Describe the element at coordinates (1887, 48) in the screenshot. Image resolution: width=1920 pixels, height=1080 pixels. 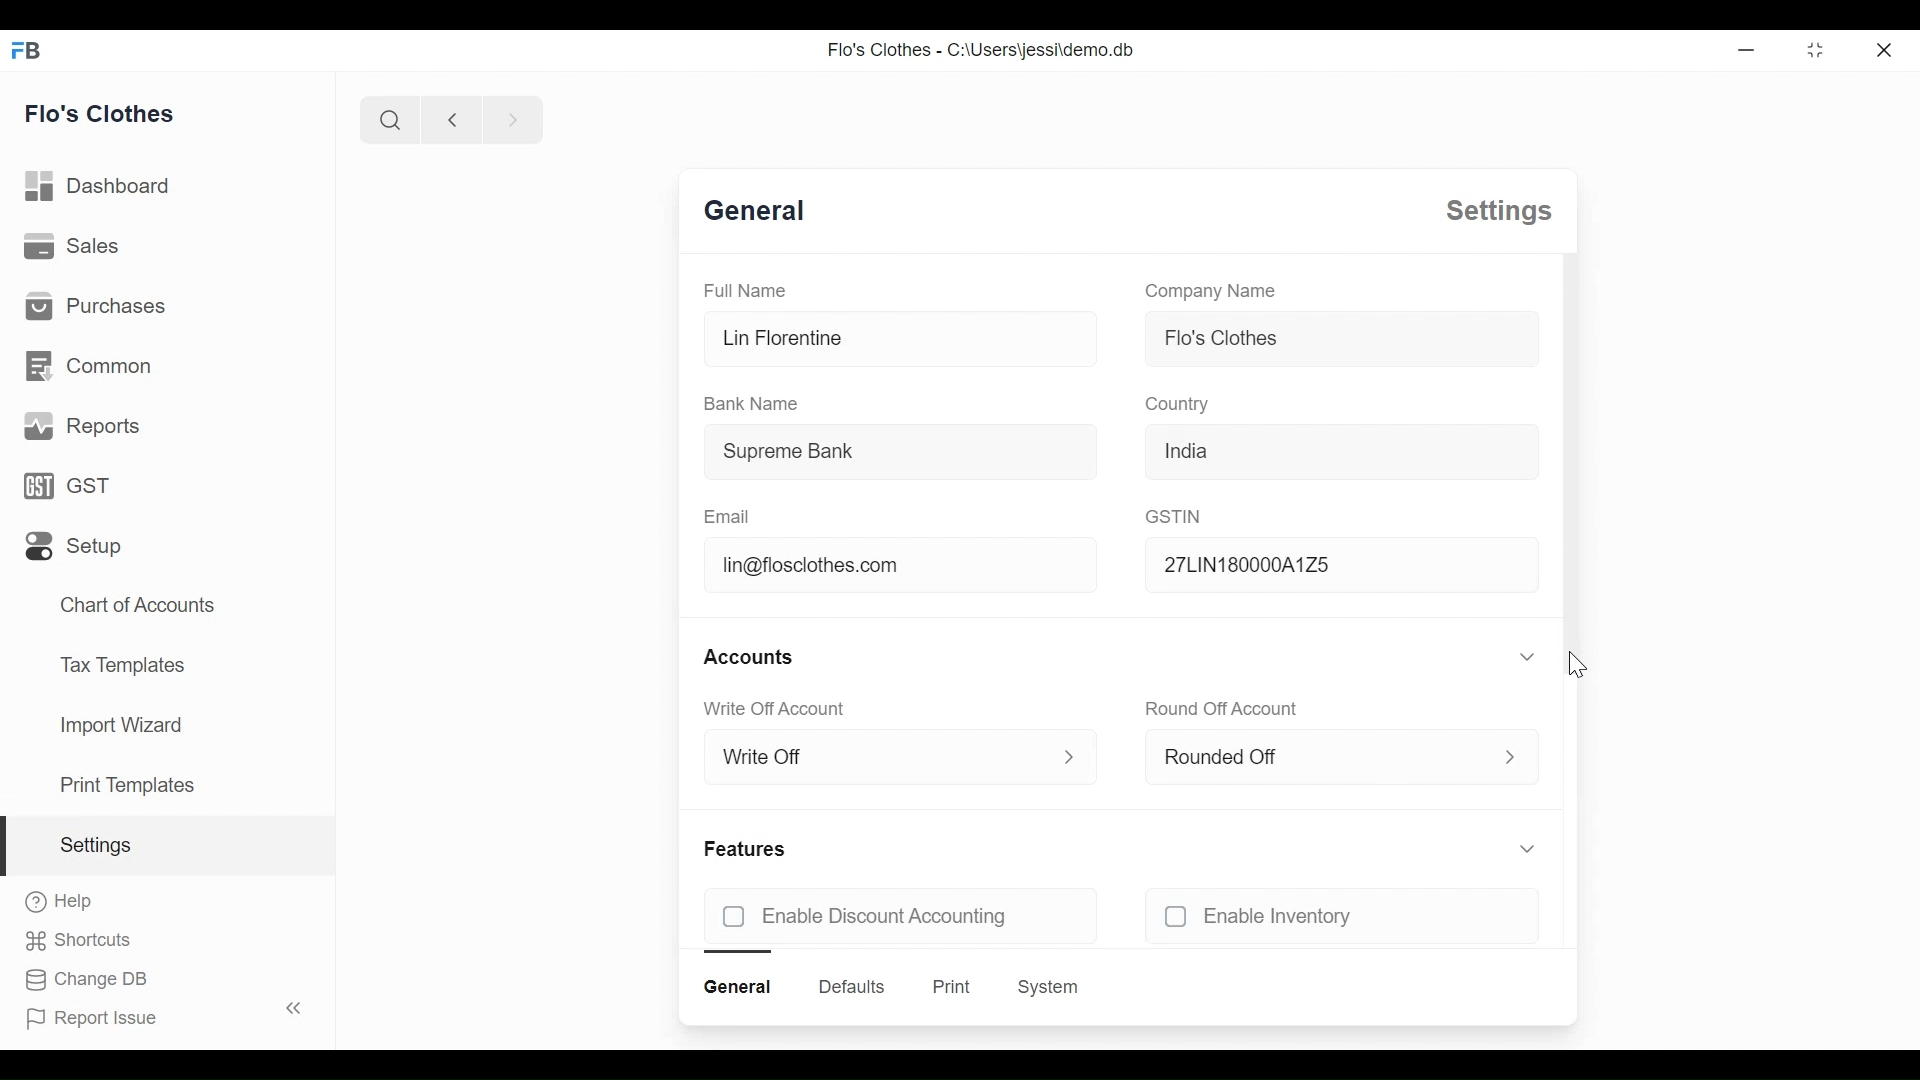
I see `Close` at that location.